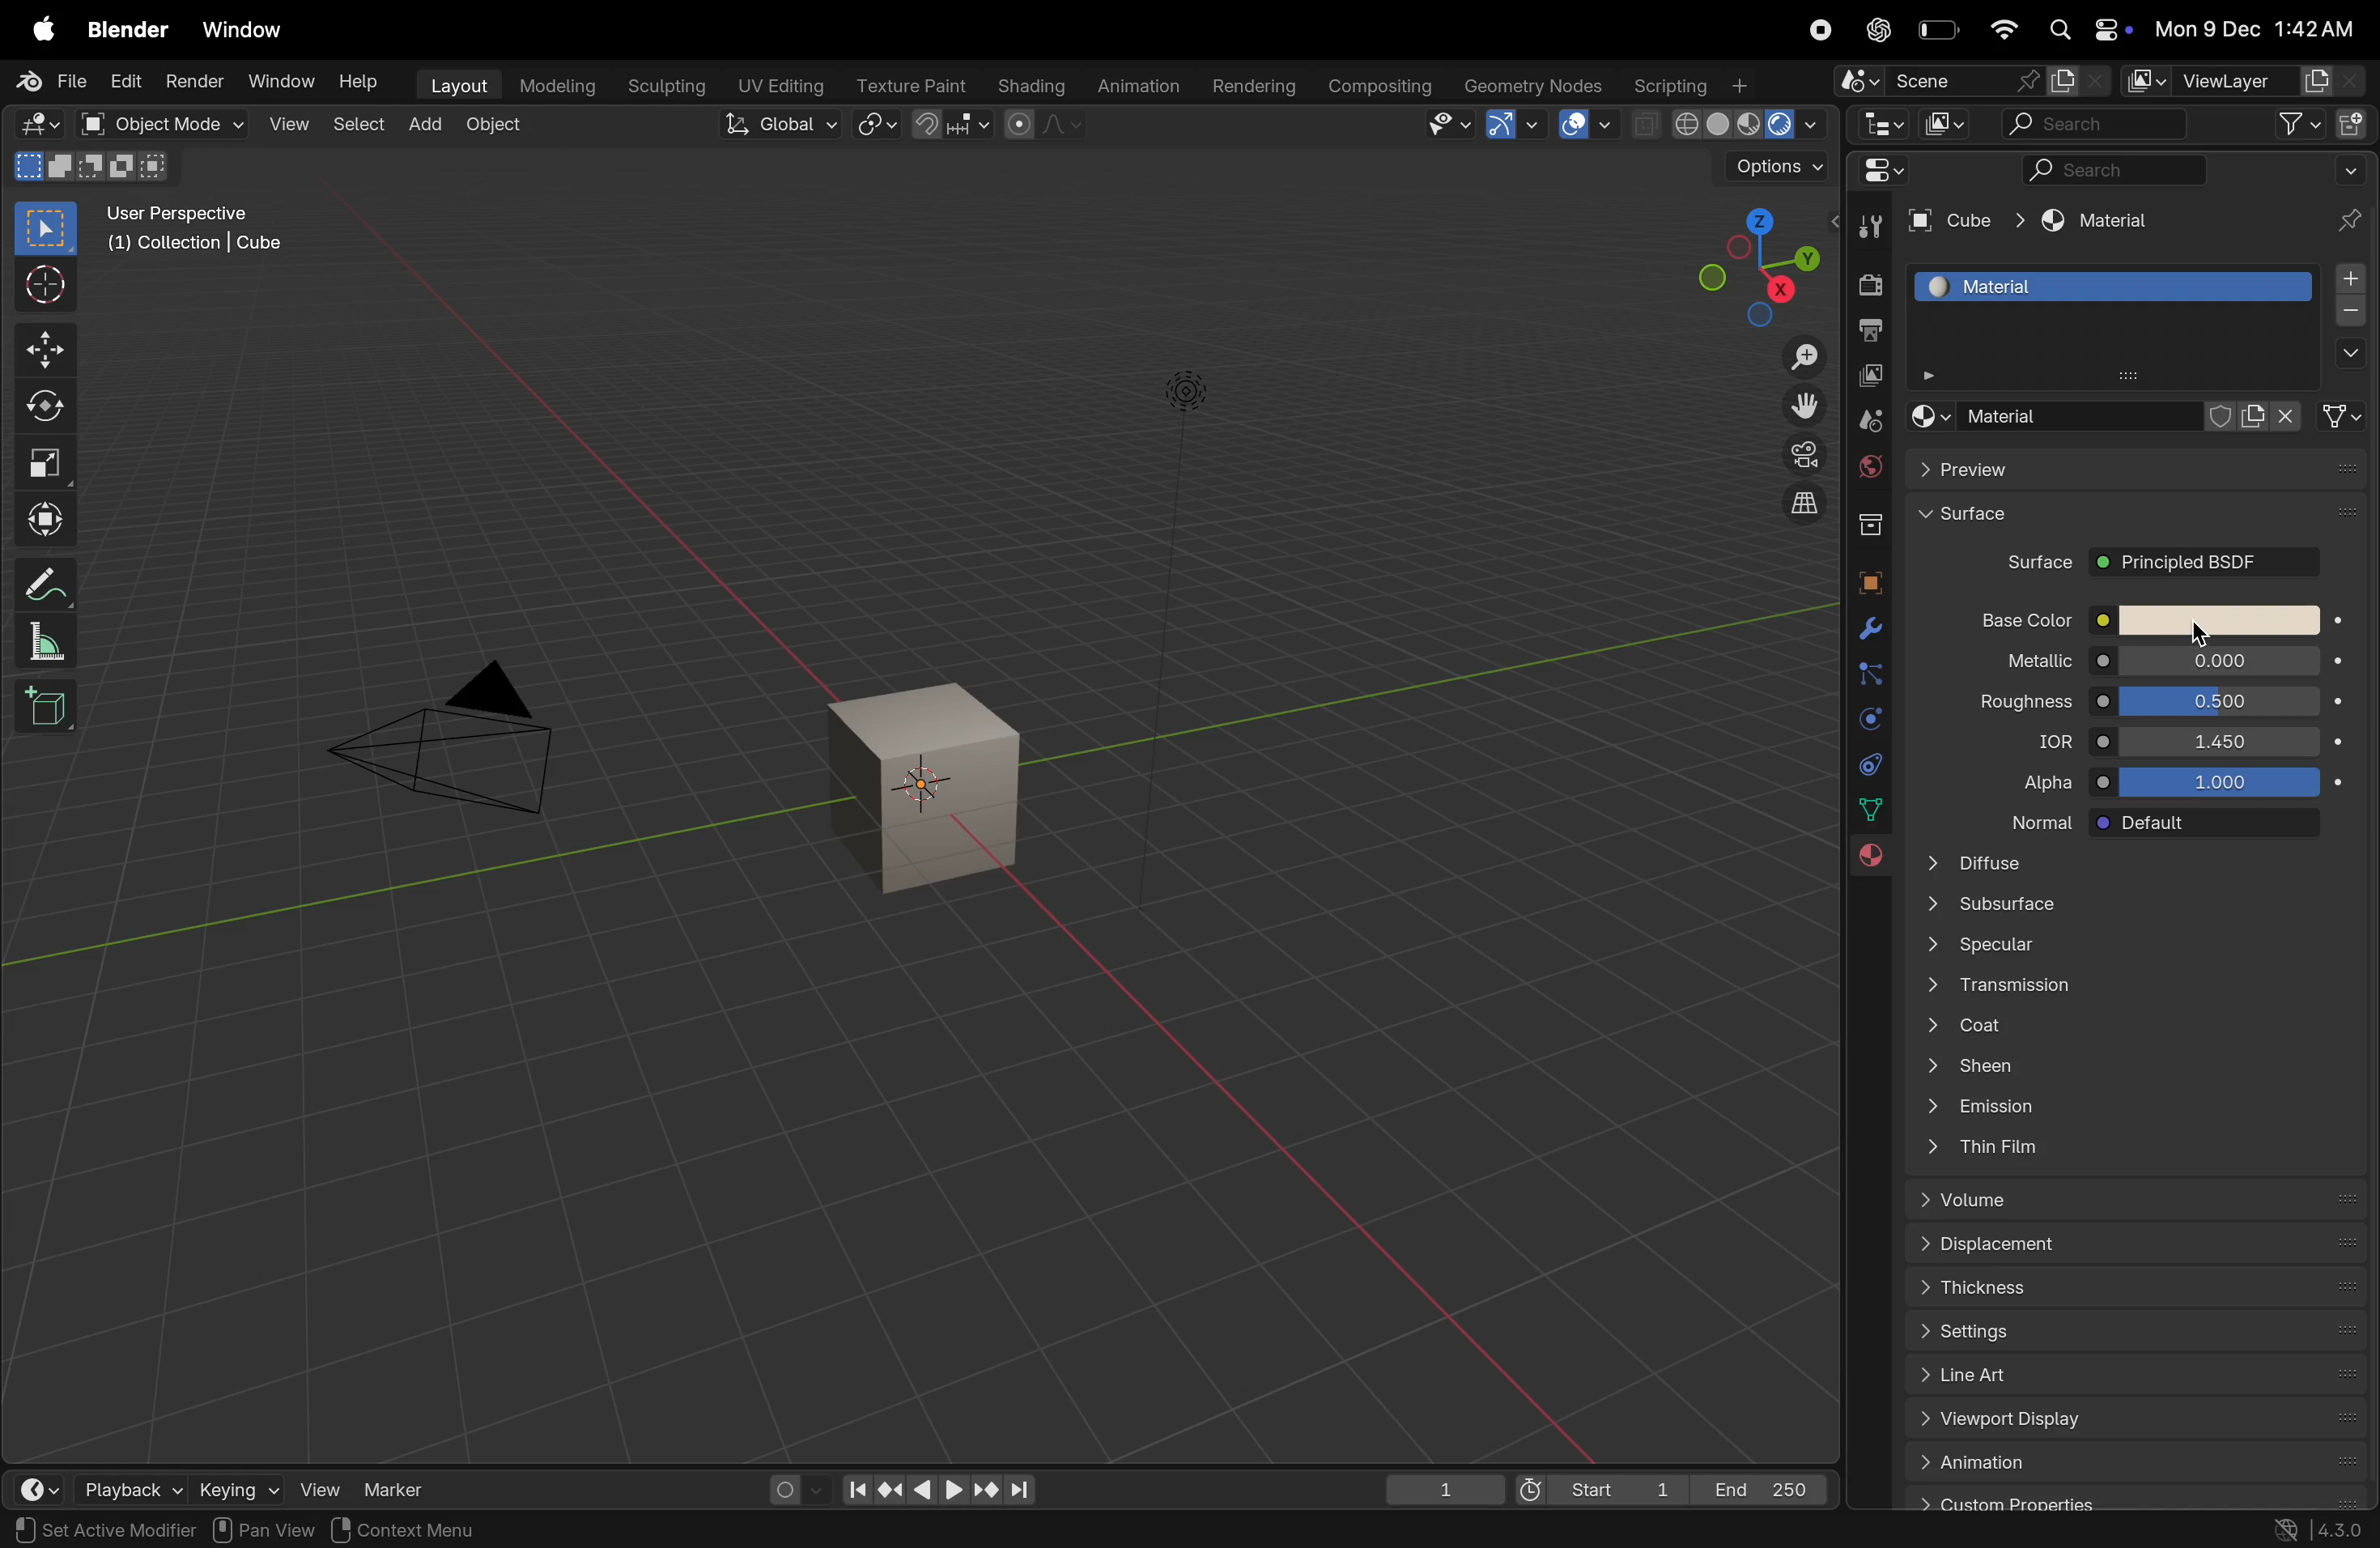 The image size is (2380, 1548). What do you see at coordinates (2350, 279) in the screenshot?
I see `add materail slor` at bounding box center [2350, 279].